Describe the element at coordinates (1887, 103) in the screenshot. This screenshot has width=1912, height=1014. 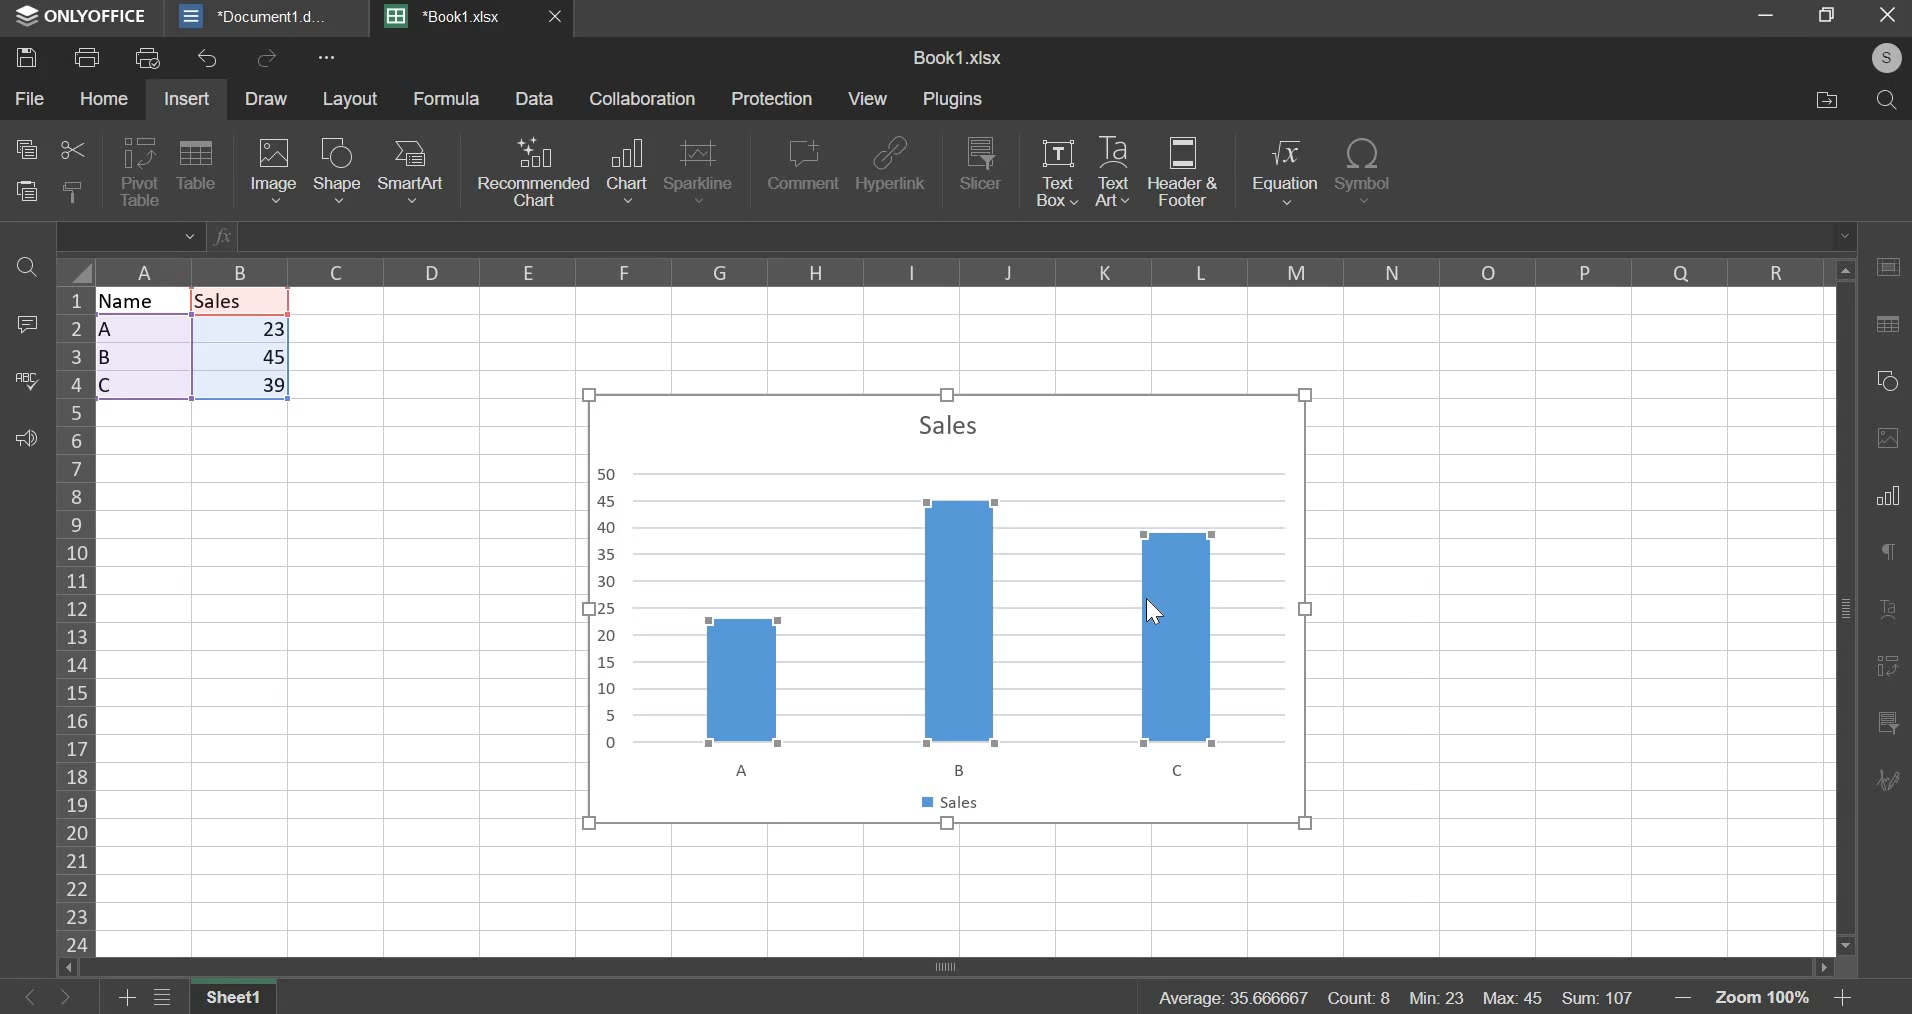
I see `search` at that location.